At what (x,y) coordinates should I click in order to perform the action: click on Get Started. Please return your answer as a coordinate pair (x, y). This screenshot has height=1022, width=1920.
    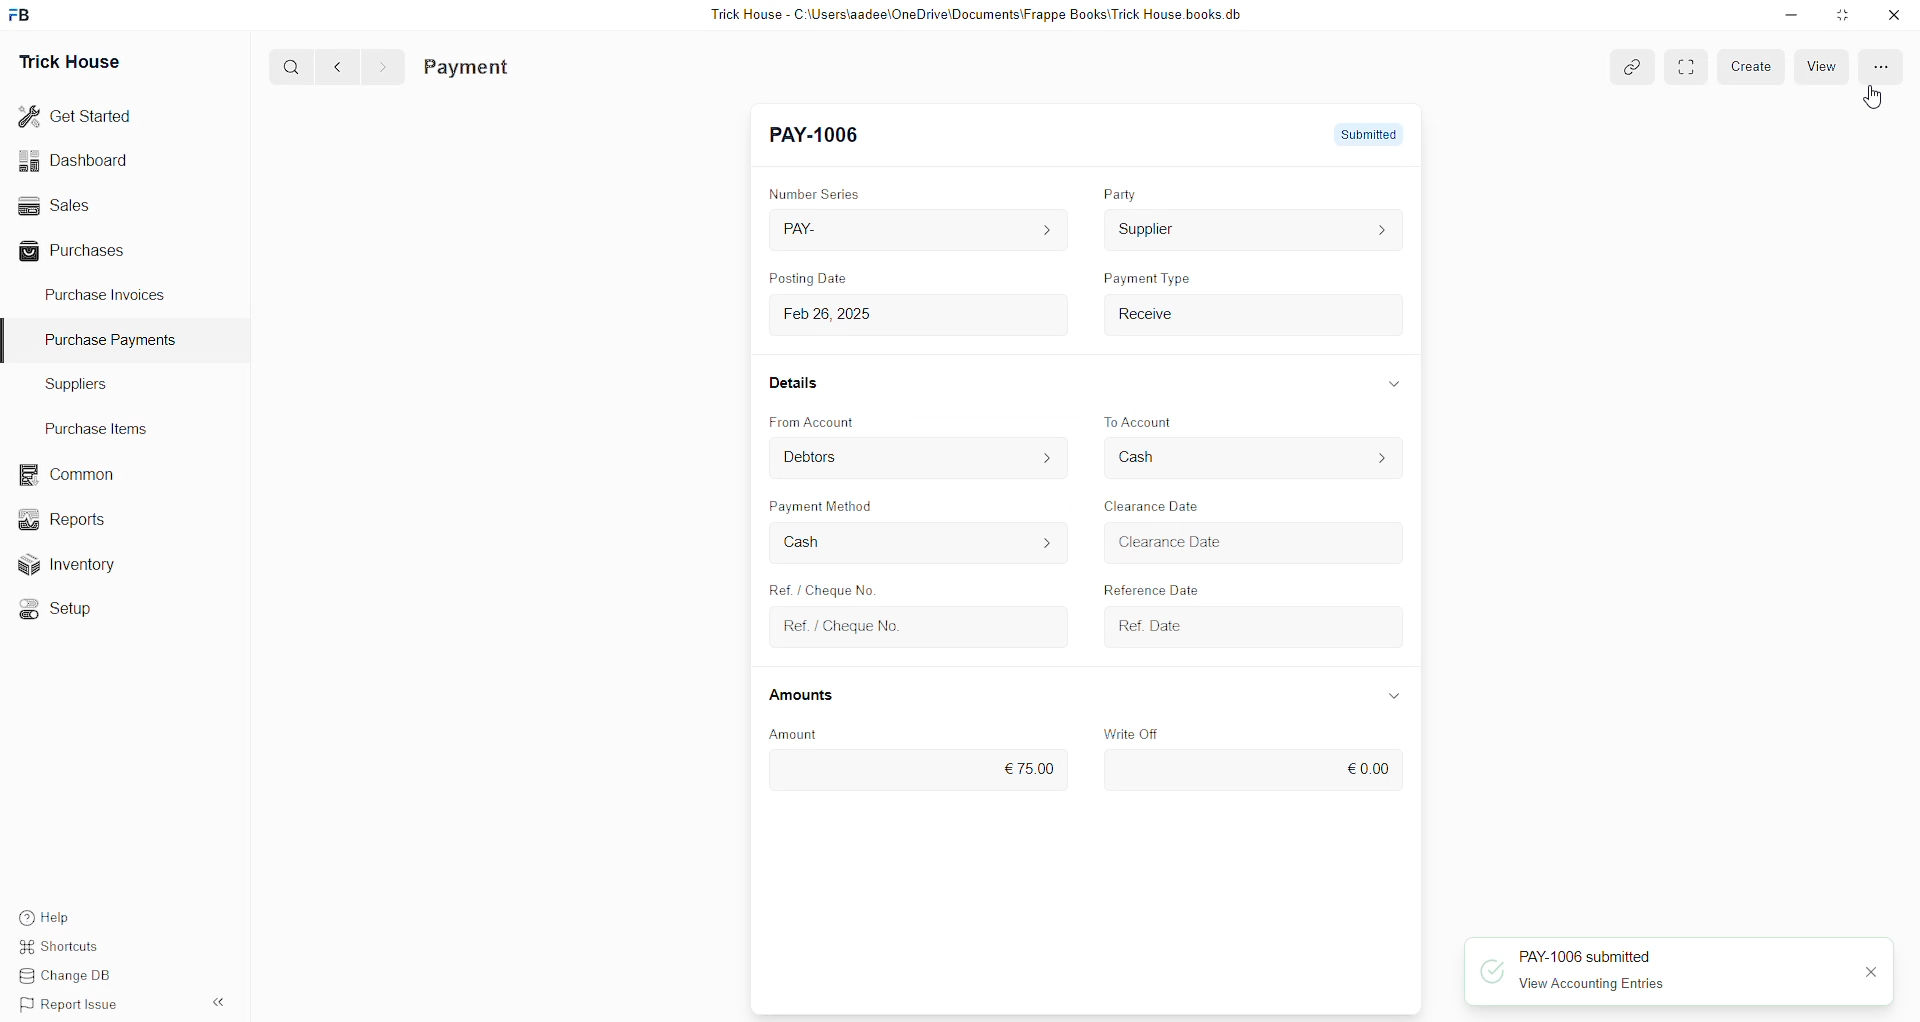
    Looking at the image, I should click on (79, 114).